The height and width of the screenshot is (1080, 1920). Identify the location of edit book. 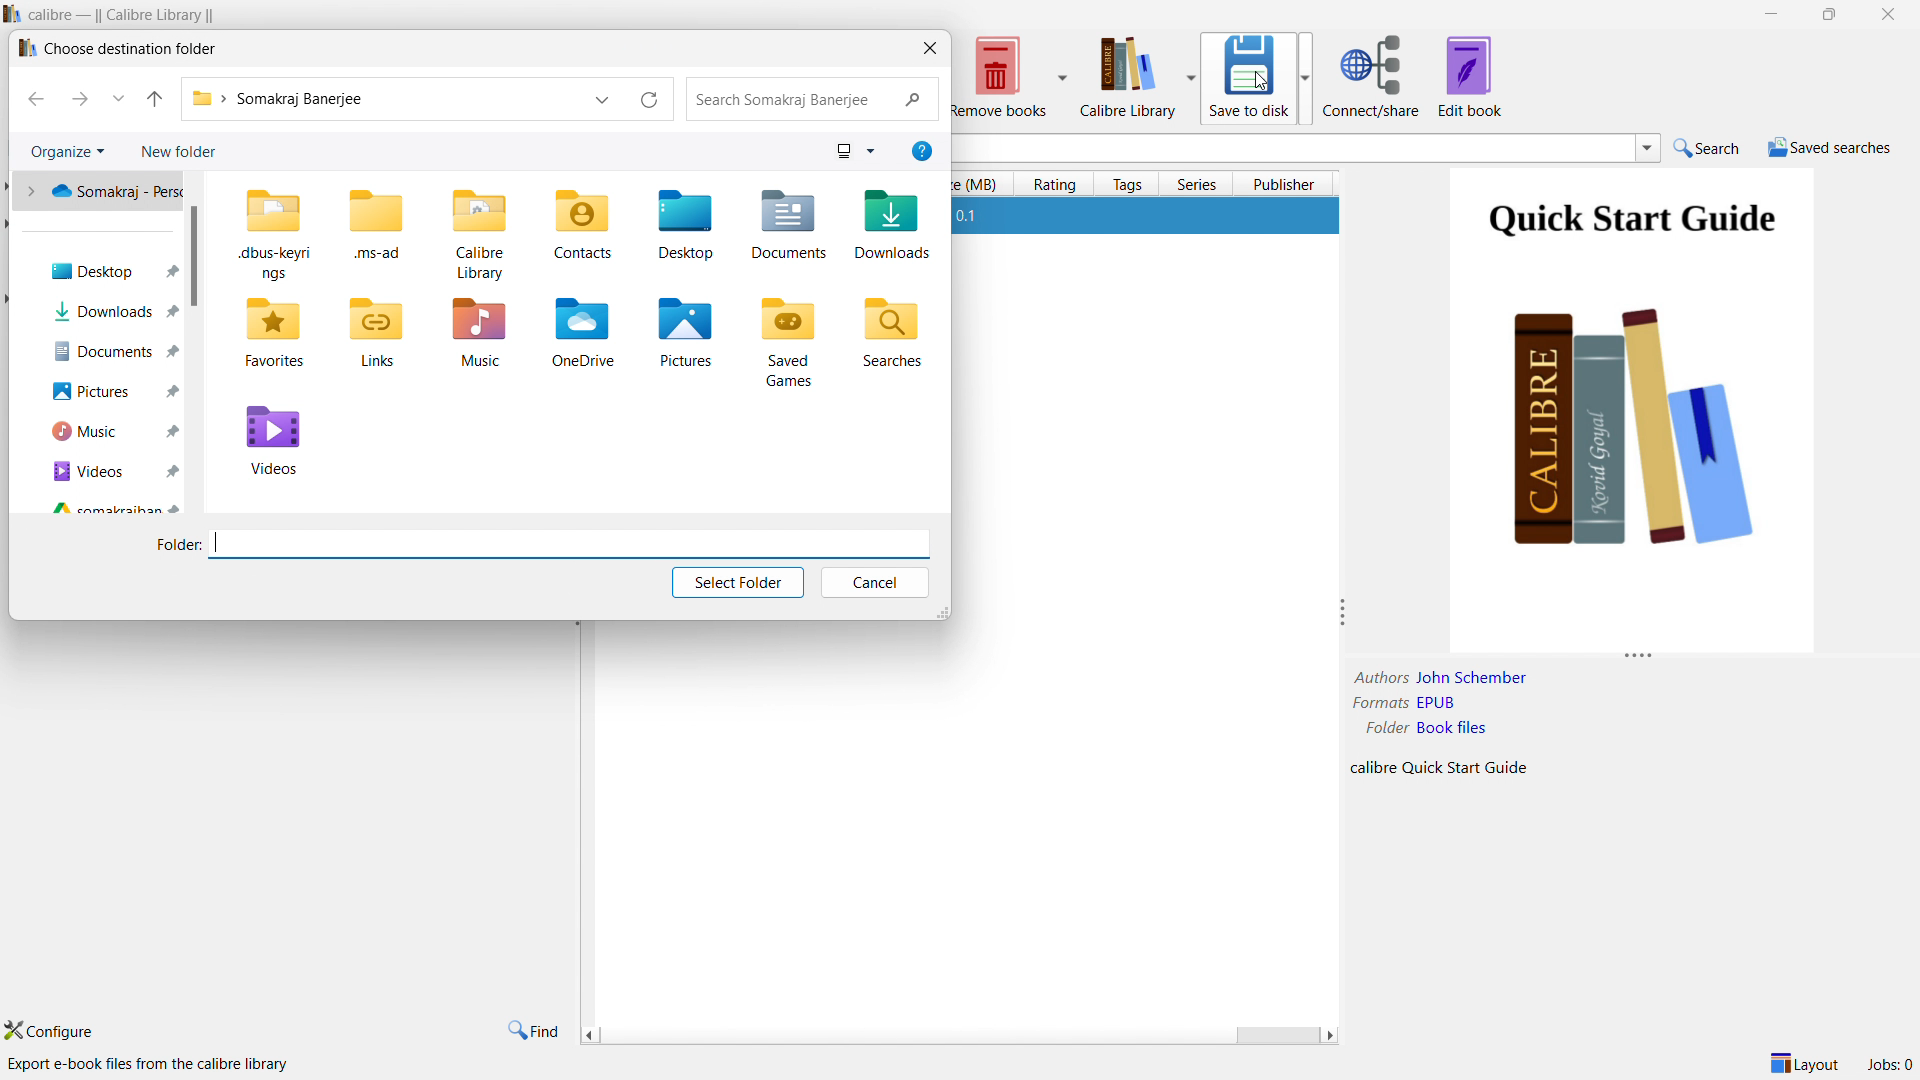
(1469, 76).